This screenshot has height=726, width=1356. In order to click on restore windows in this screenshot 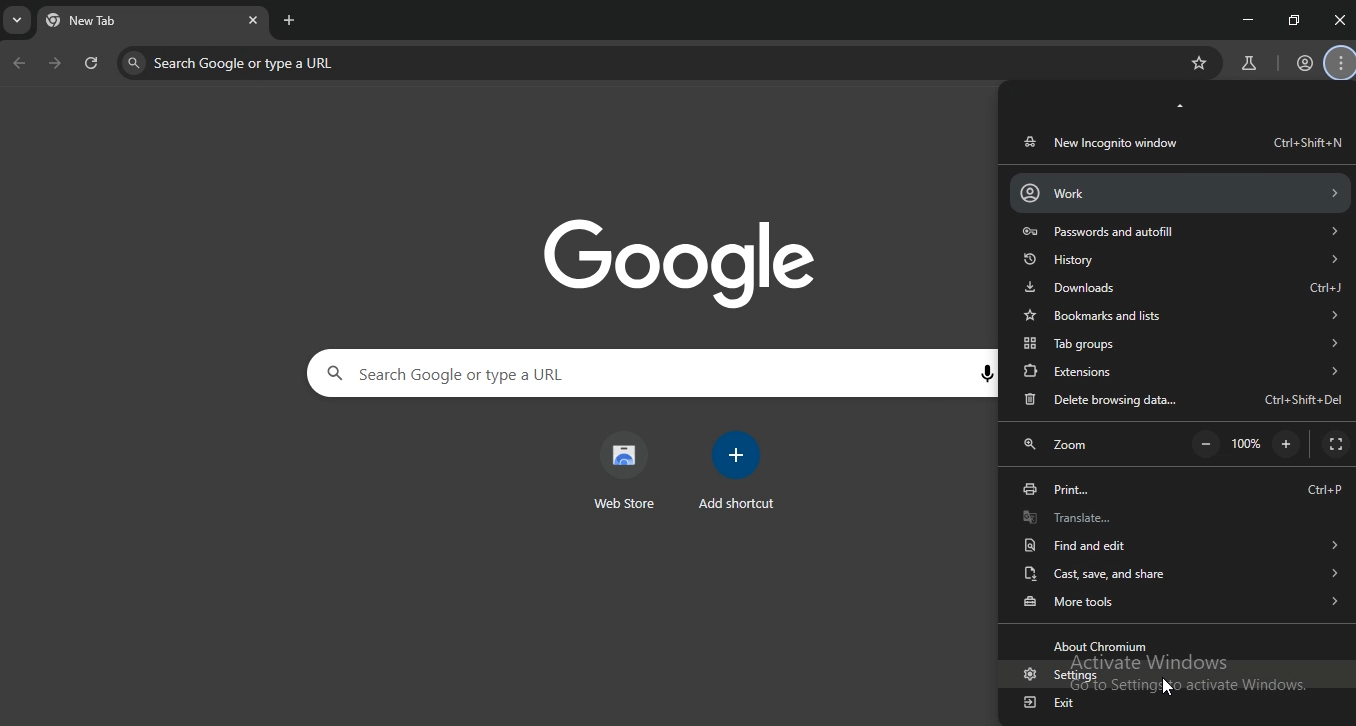, I will do `click(1295, 20)`.